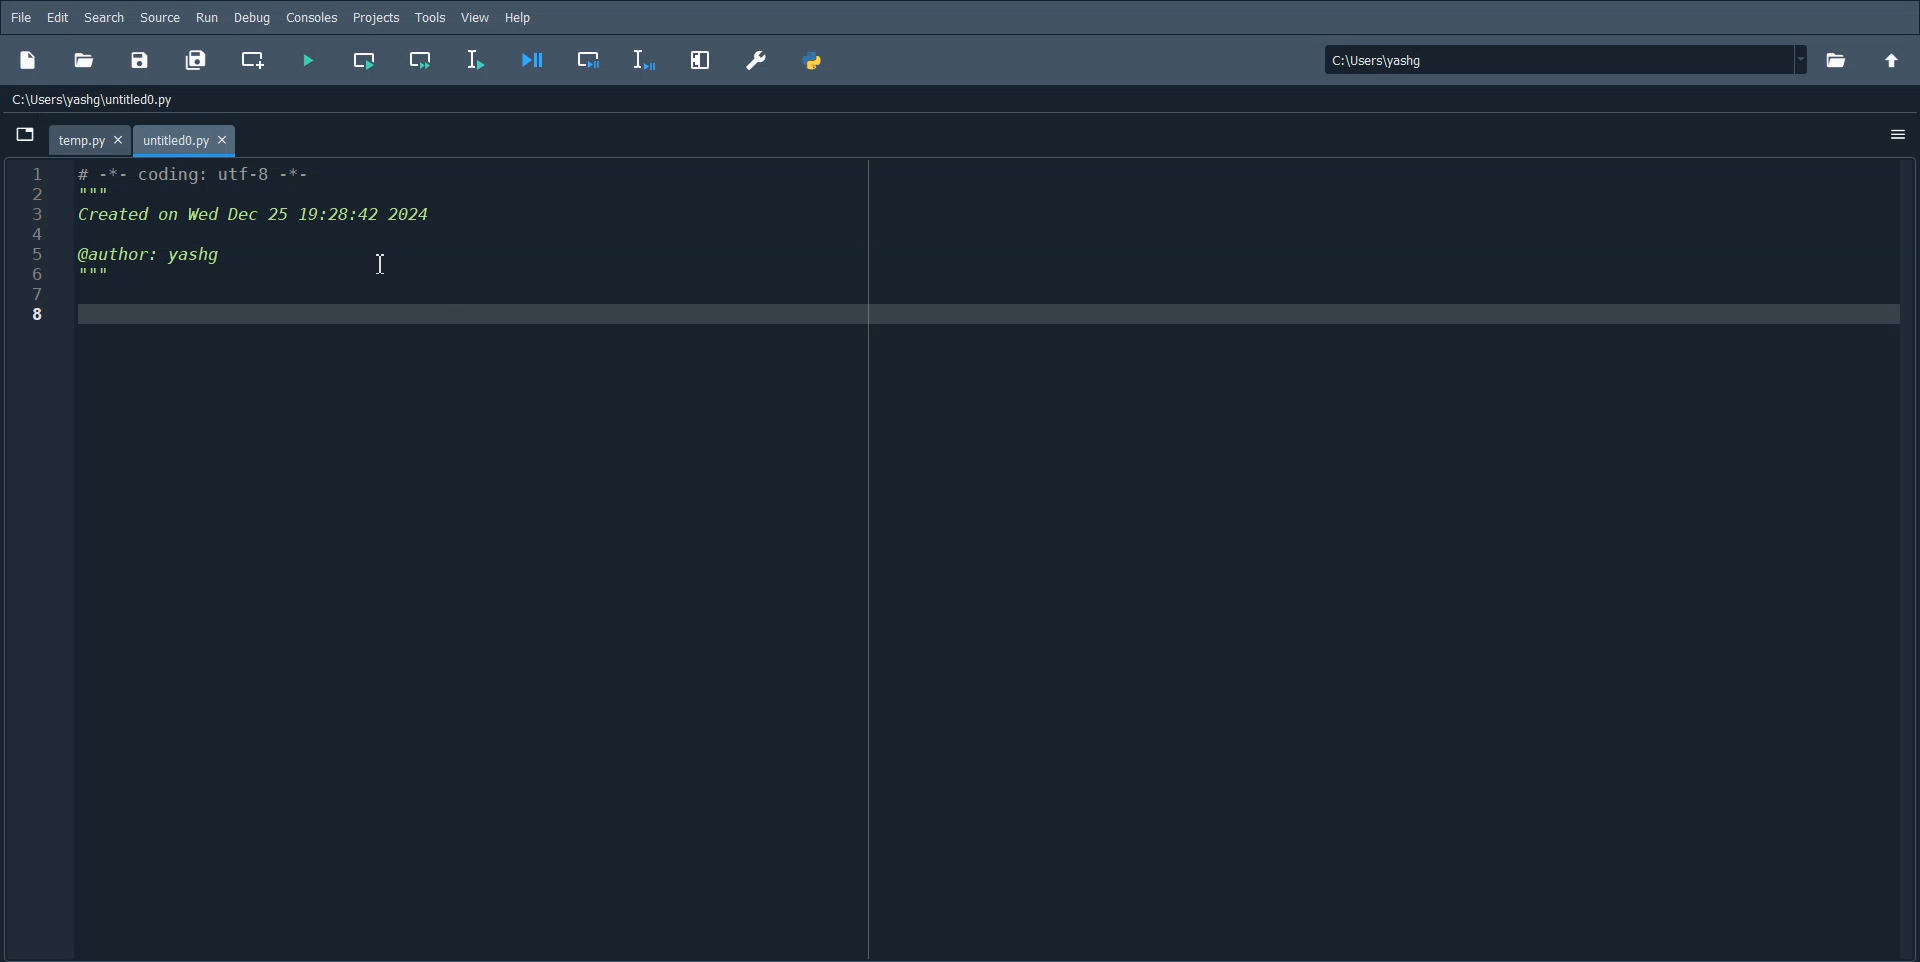  I want to click on Save all File, so click(197, 59).